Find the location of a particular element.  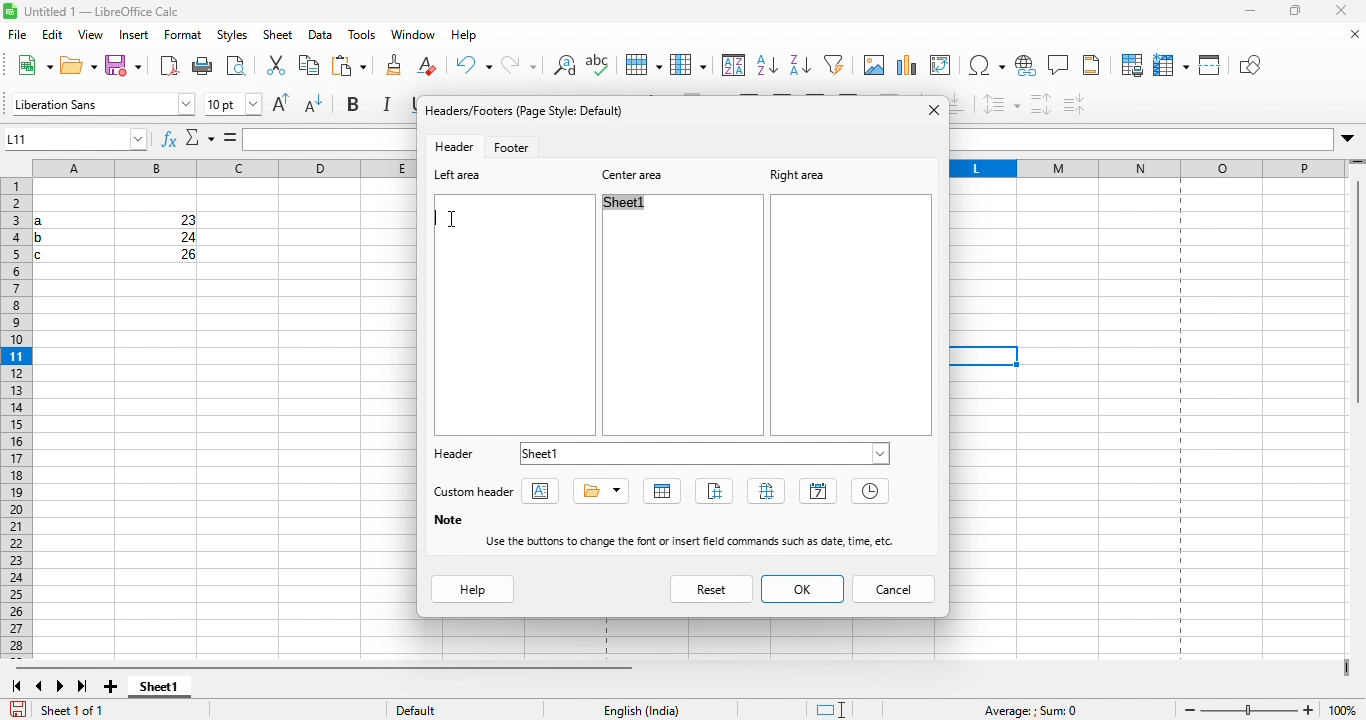

center area is located at coordinates (637, 175).